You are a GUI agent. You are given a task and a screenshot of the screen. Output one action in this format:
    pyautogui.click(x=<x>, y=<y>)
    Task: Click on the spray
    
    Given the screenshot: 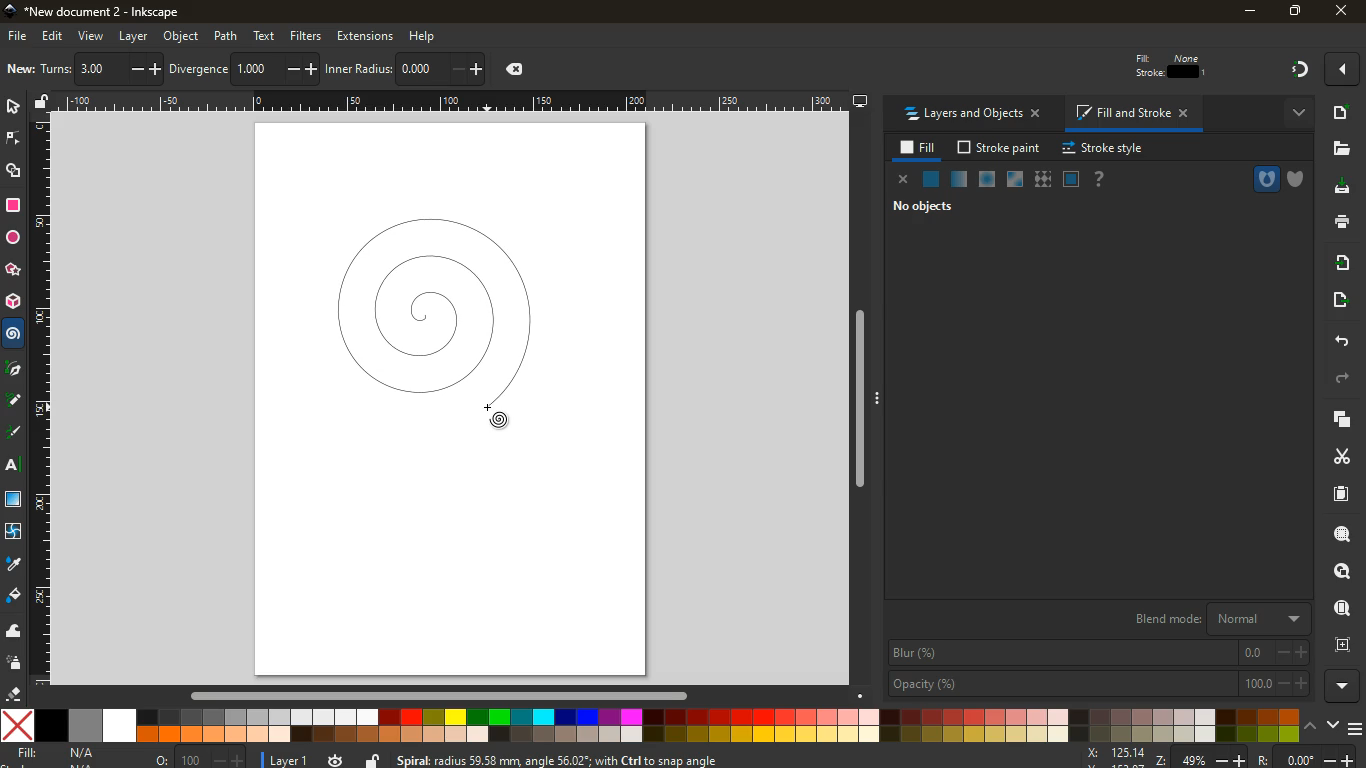 What is the action you would take?
    pyautogui.click(x=13, y=665)
    